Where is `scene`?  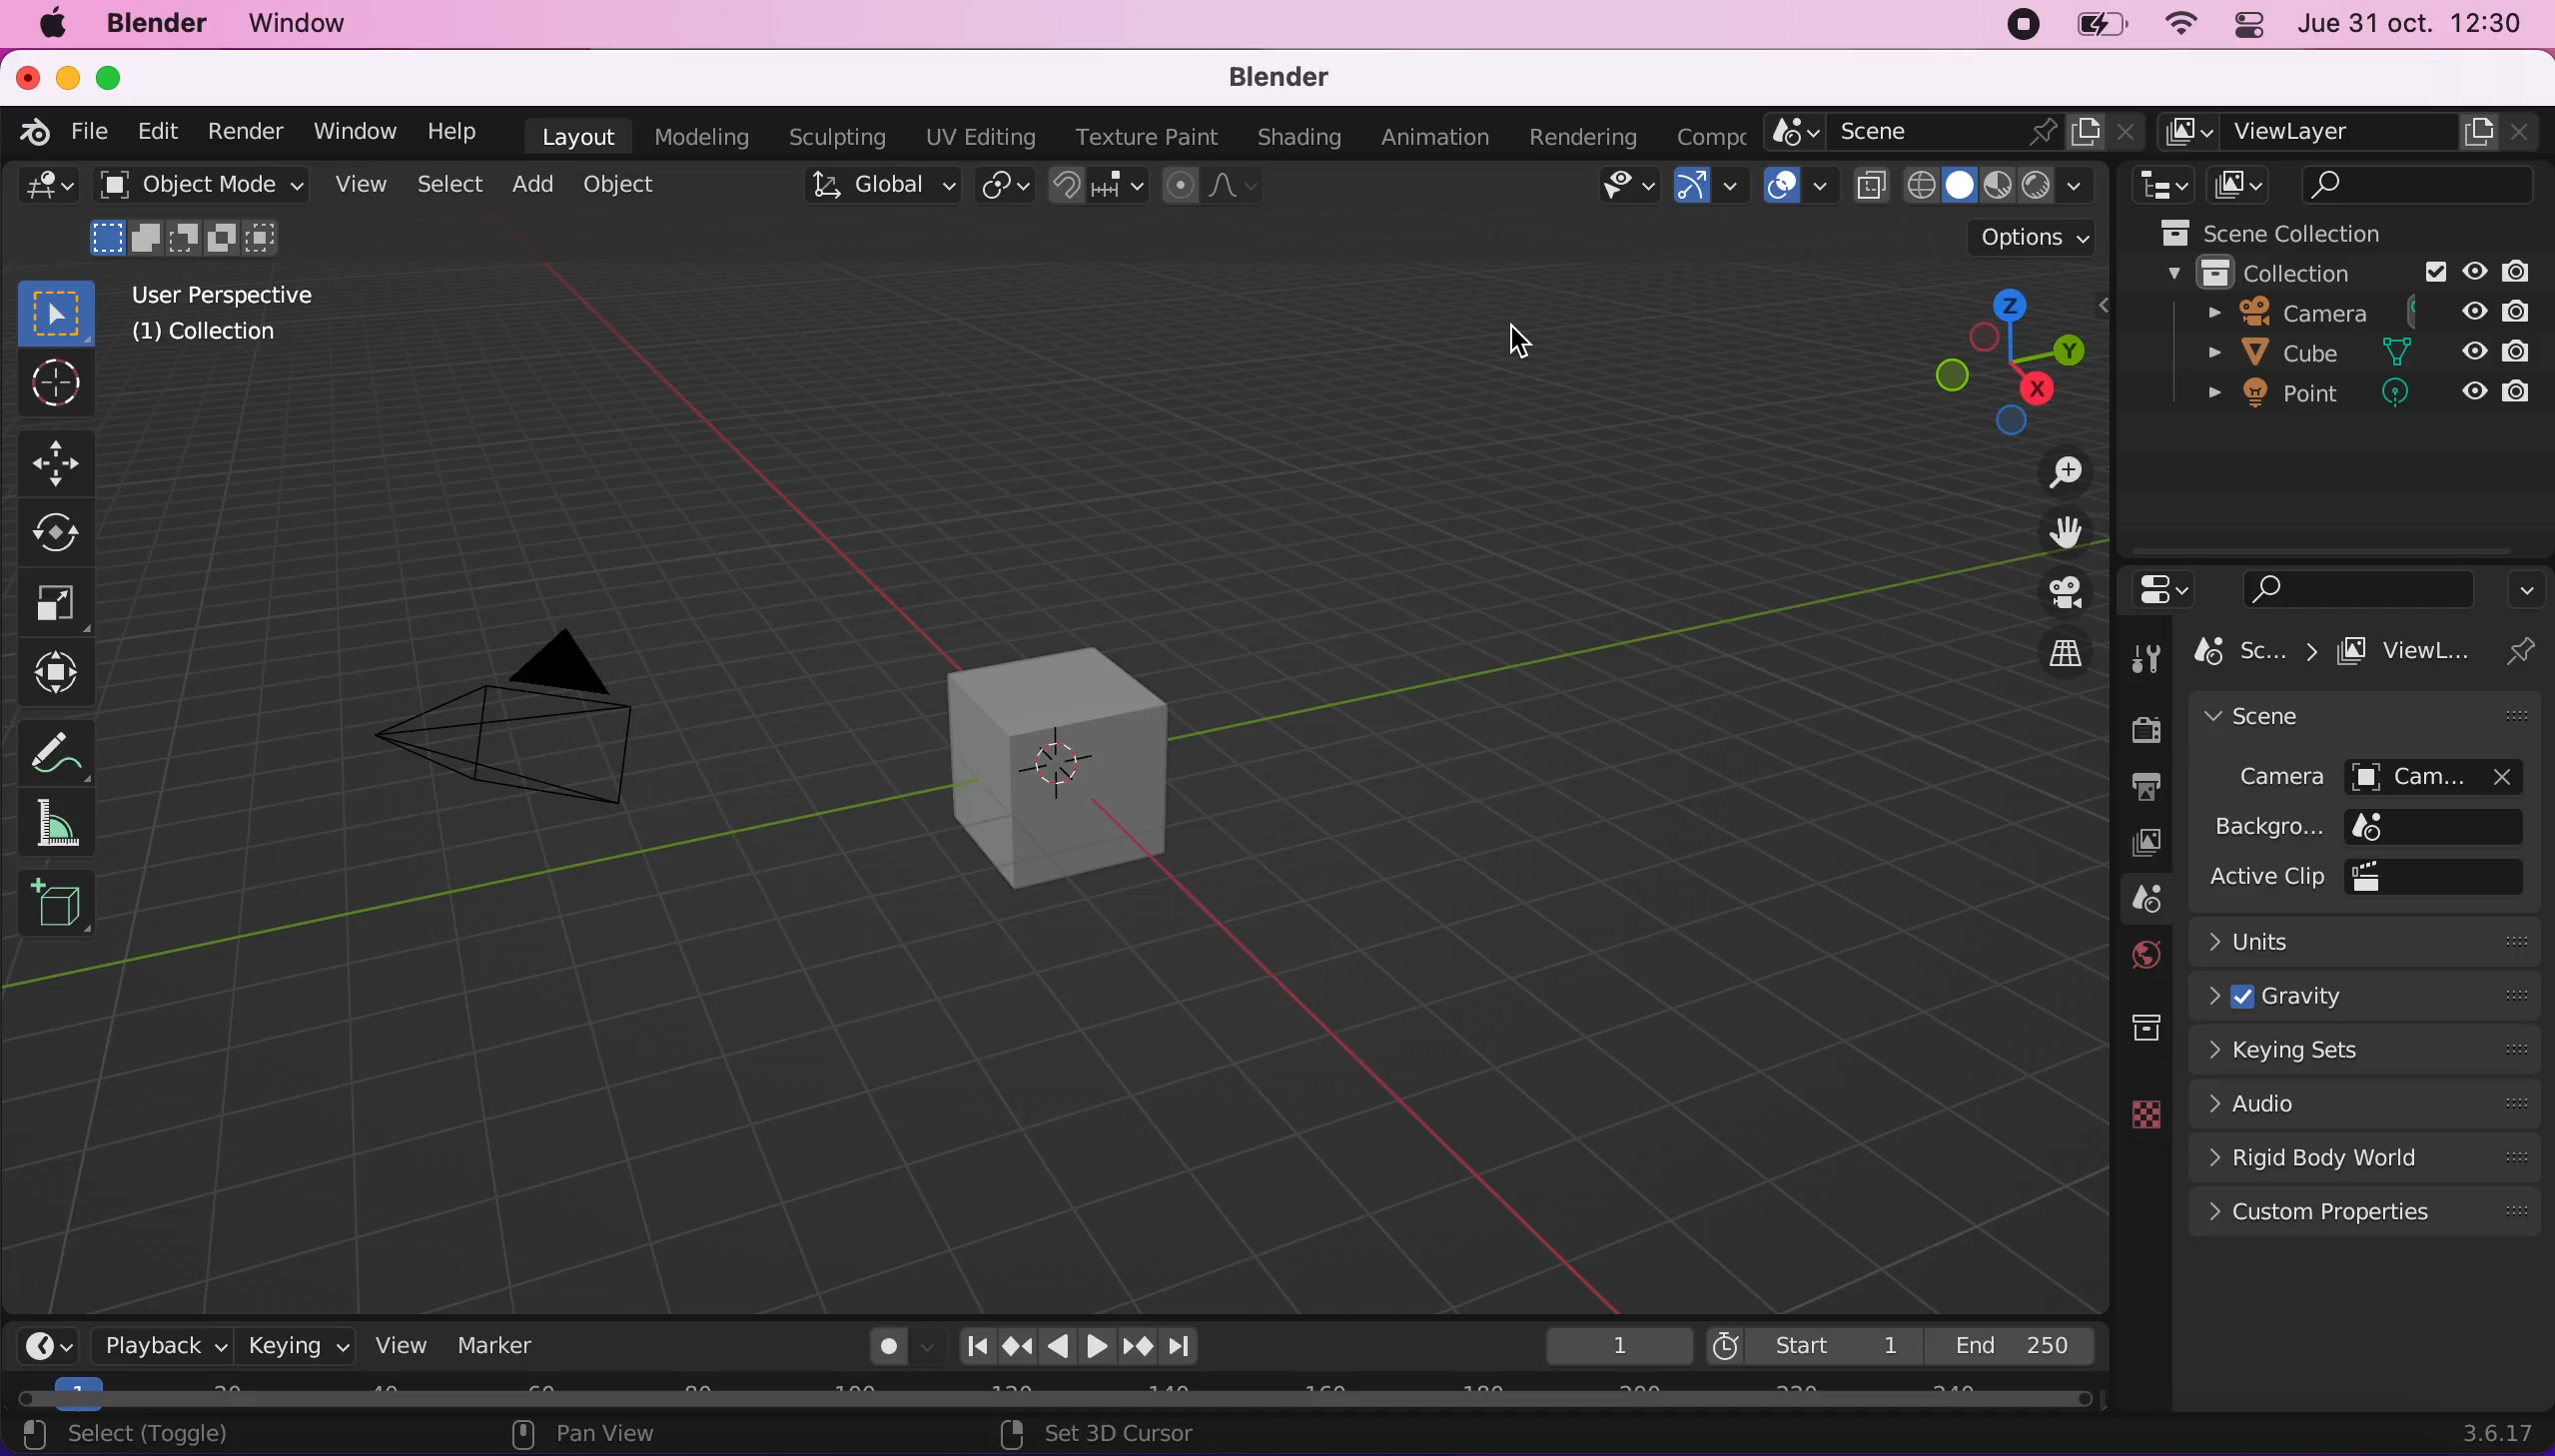 scene is located at coordinates (2261, 652).